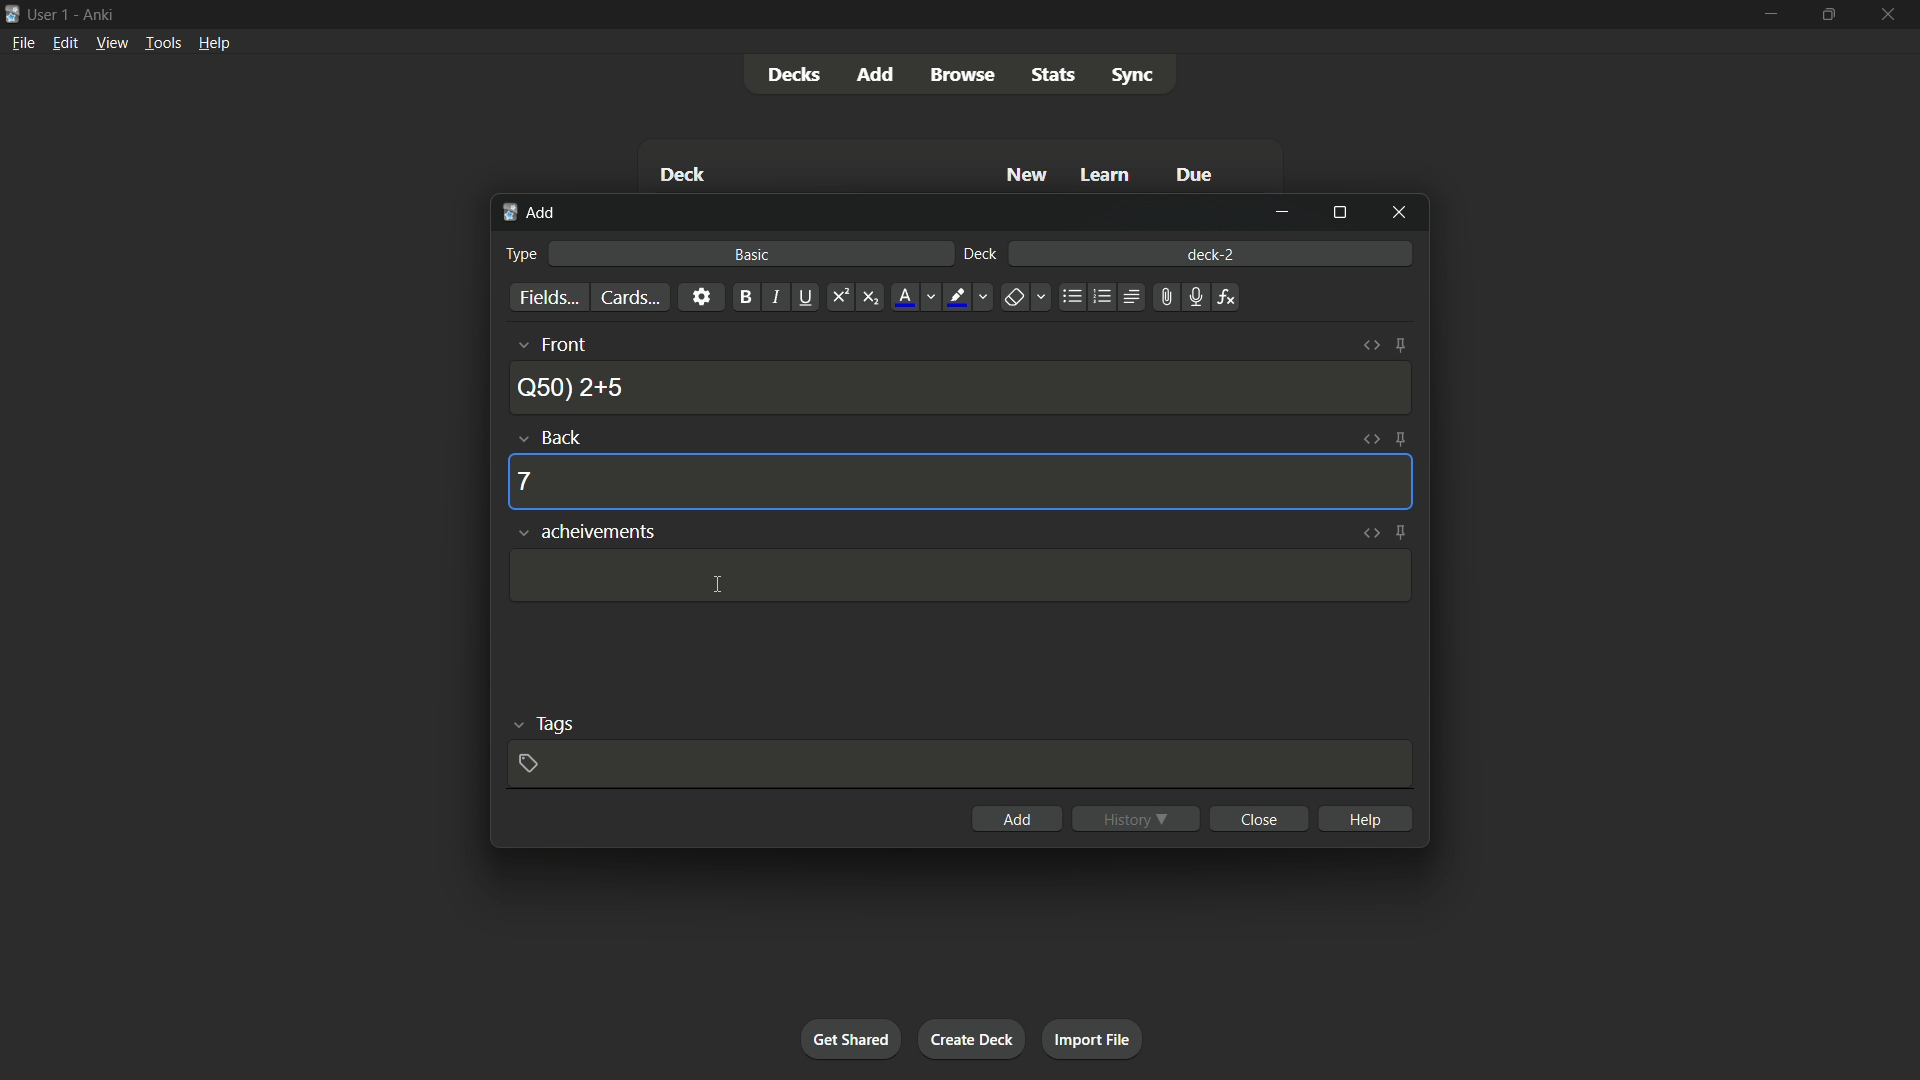 The image size is (1920, 1080). I want to click on deck-2, so click(1213, 253).